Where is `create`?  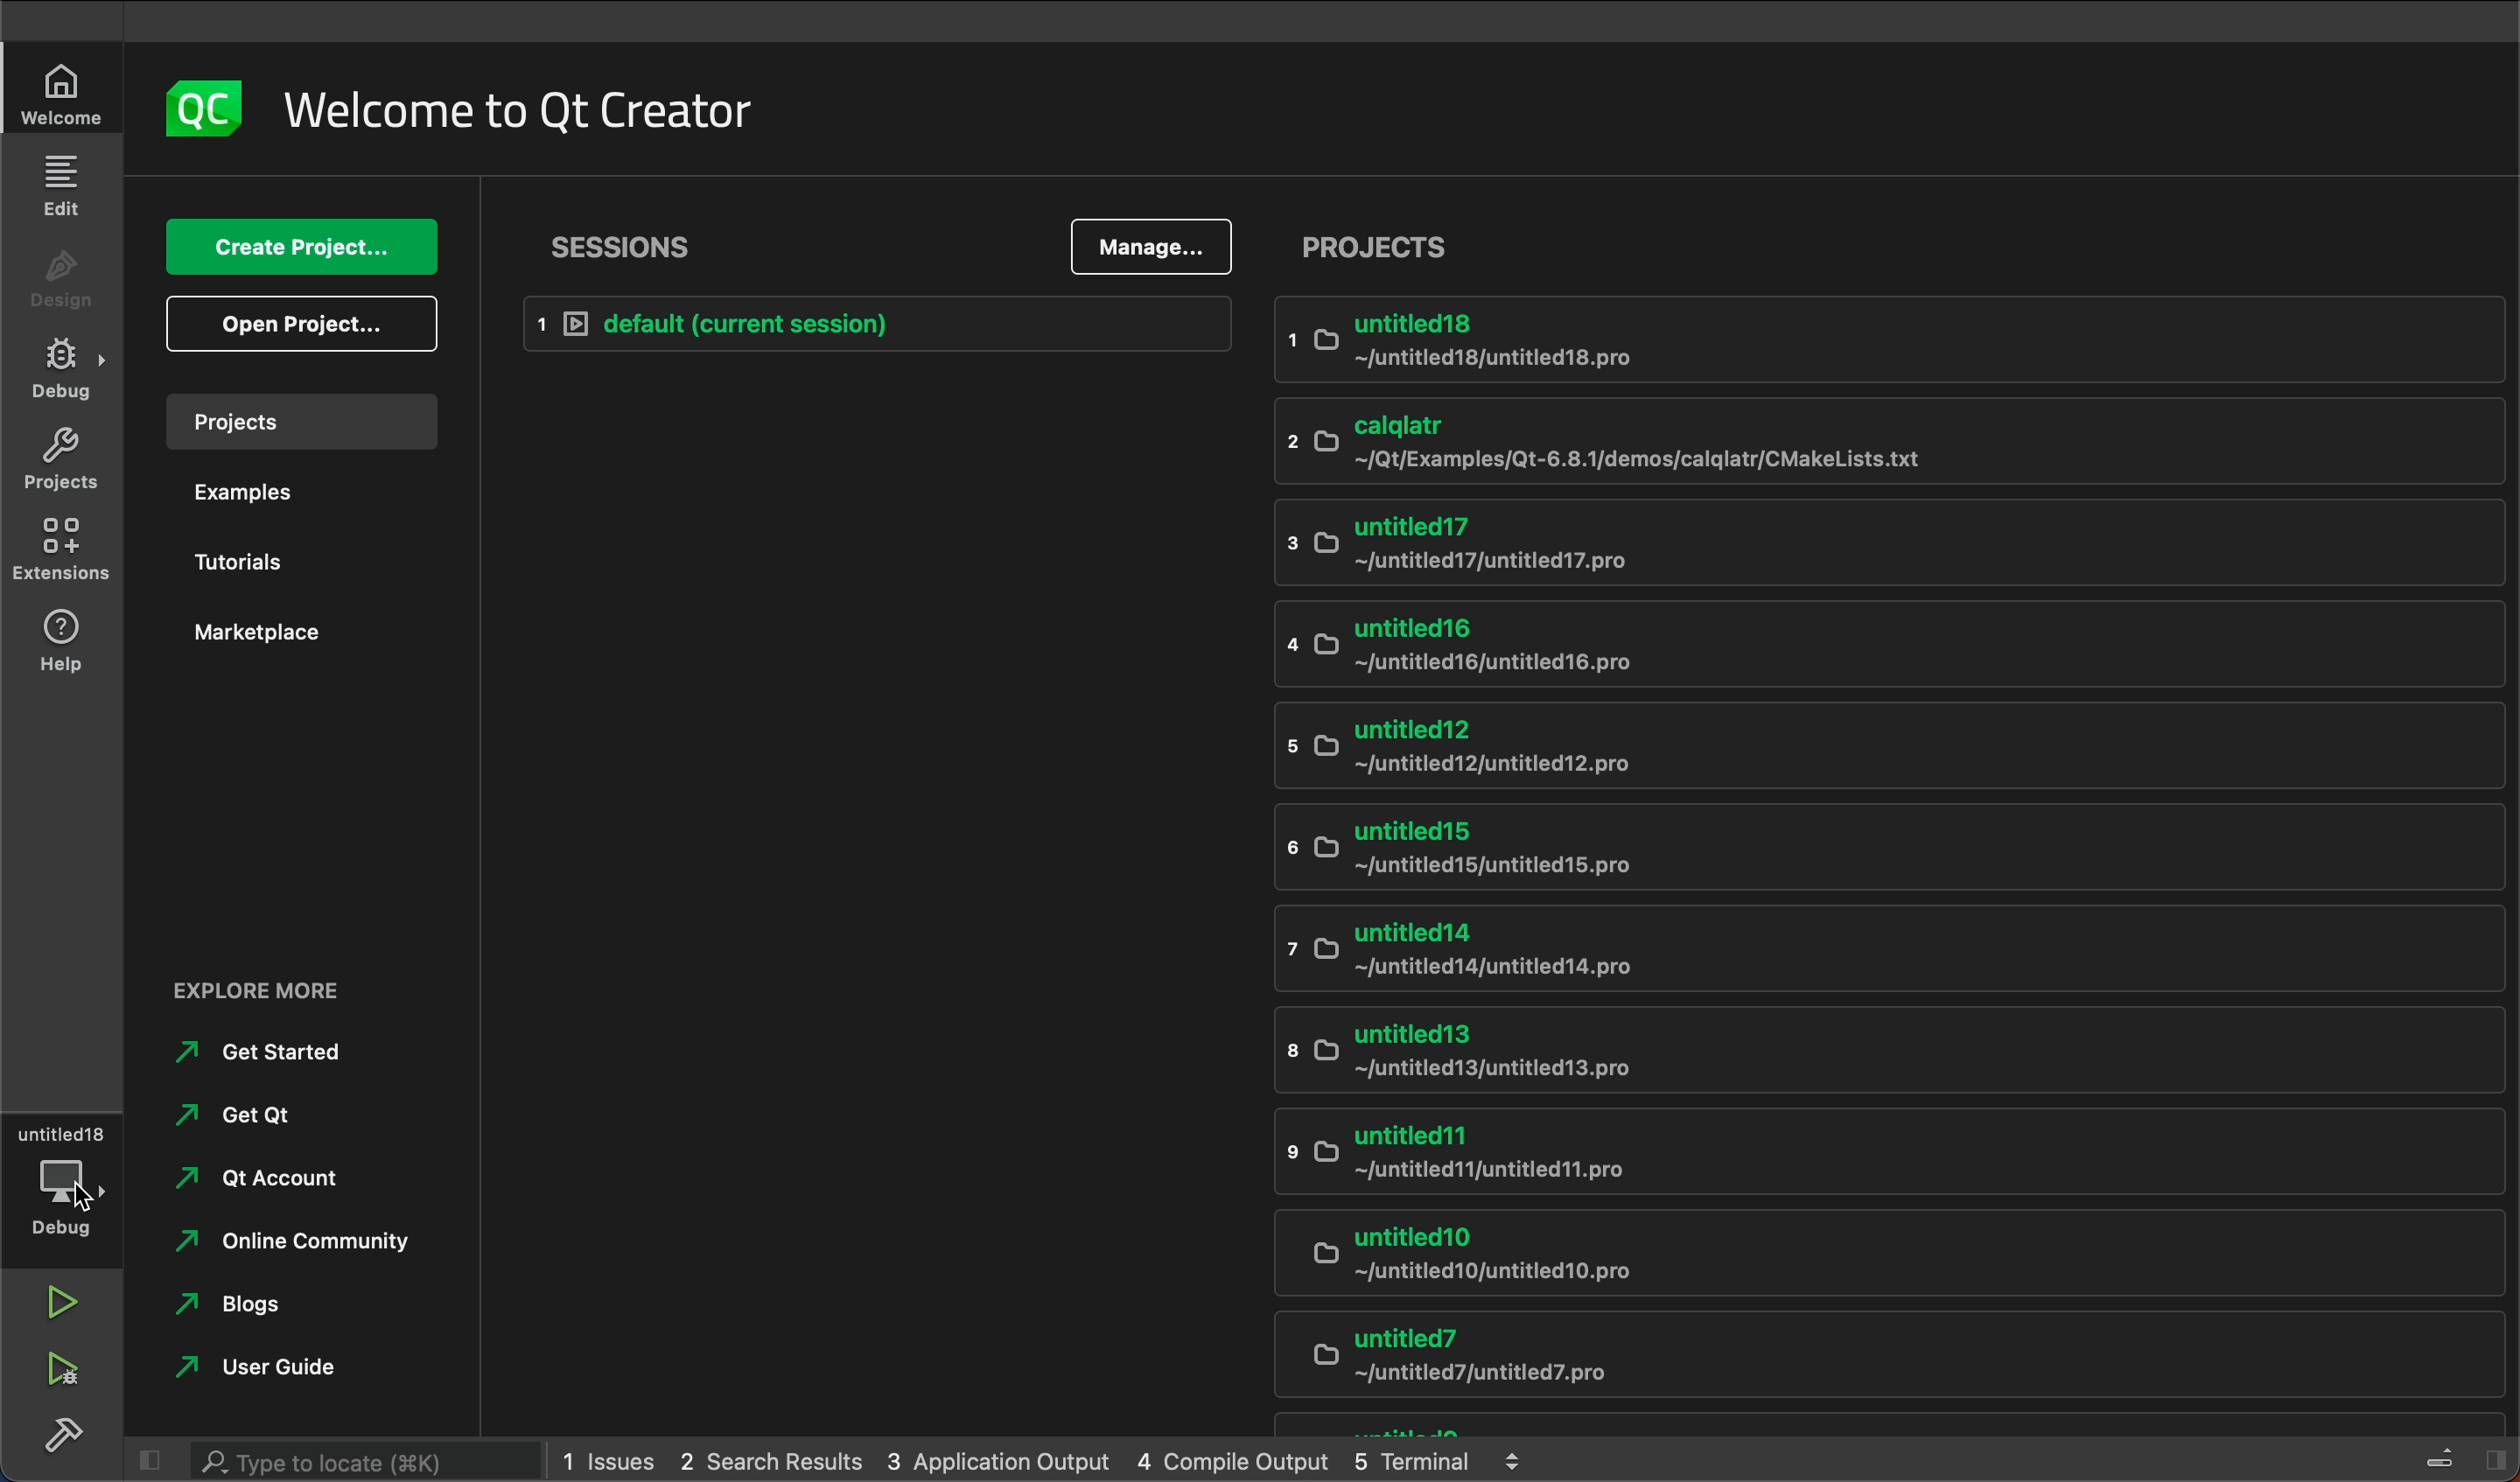 create is located at coordinates (303, 247).